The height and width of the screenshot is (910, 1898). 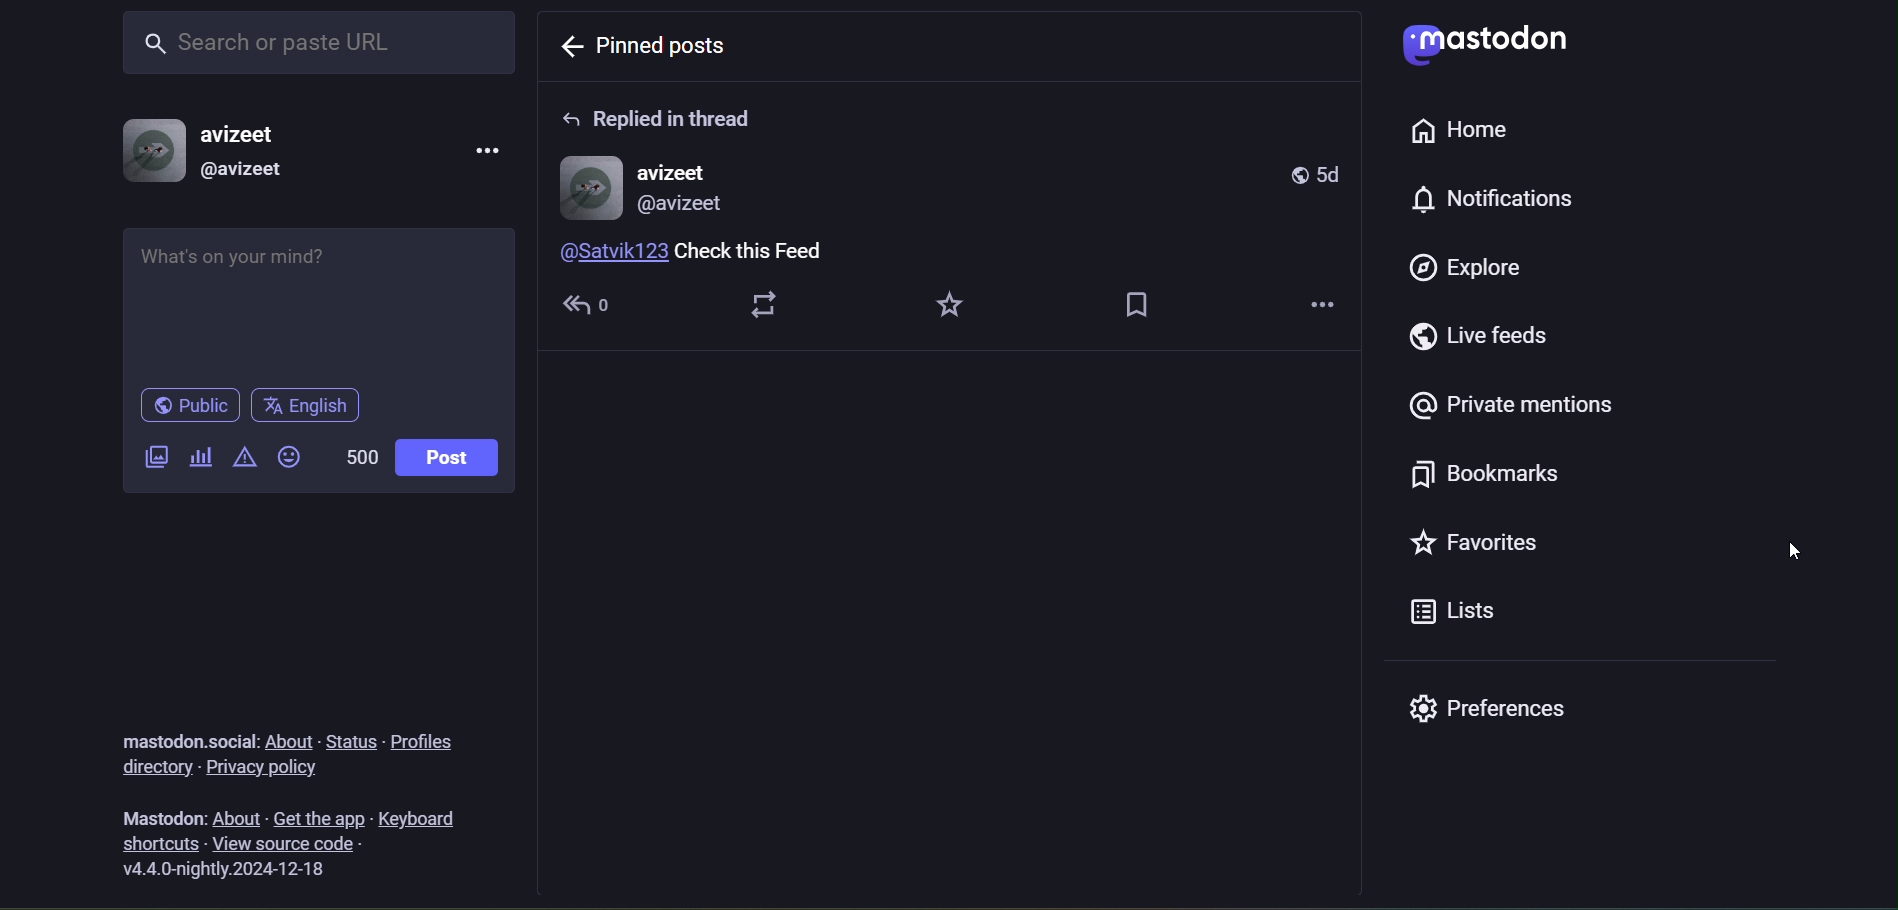 I want to click on live feeds, so click(x=1480, y=338).